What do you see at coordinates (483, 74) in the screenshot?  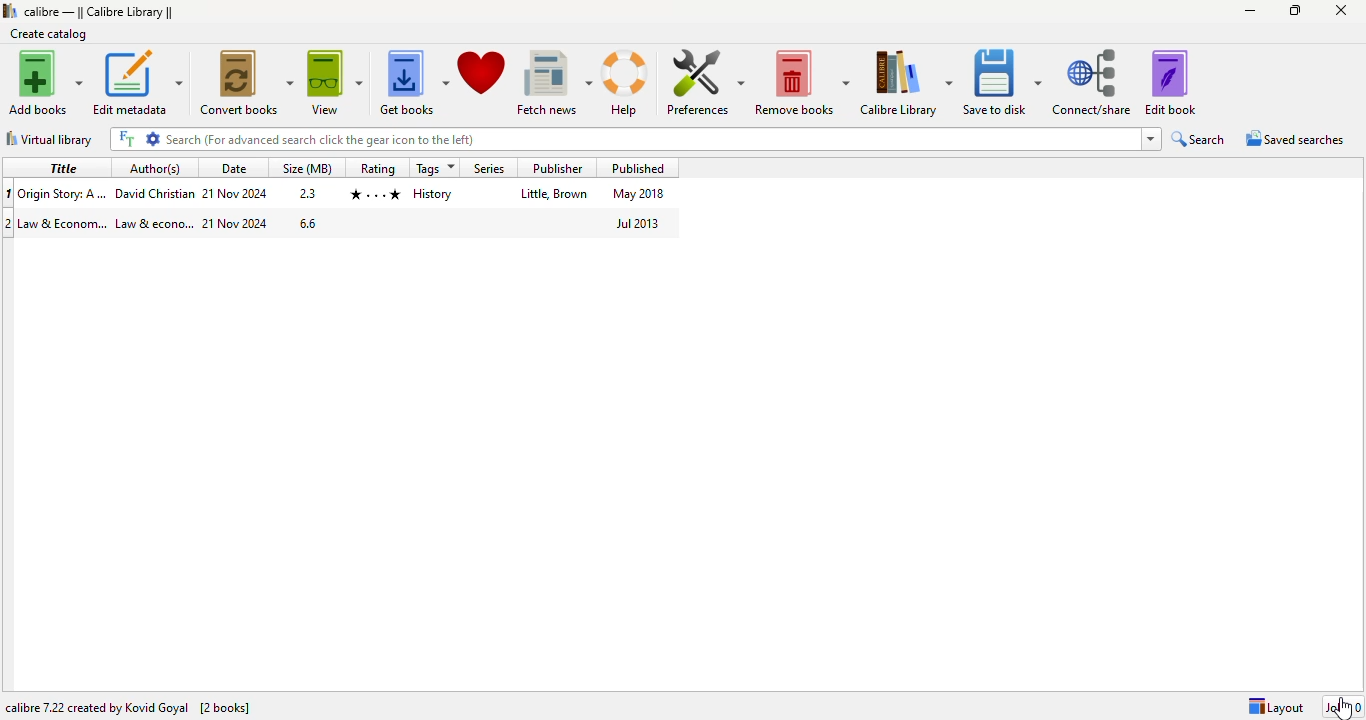 I see `donate to support calibre` at bounding box center [483, 74].